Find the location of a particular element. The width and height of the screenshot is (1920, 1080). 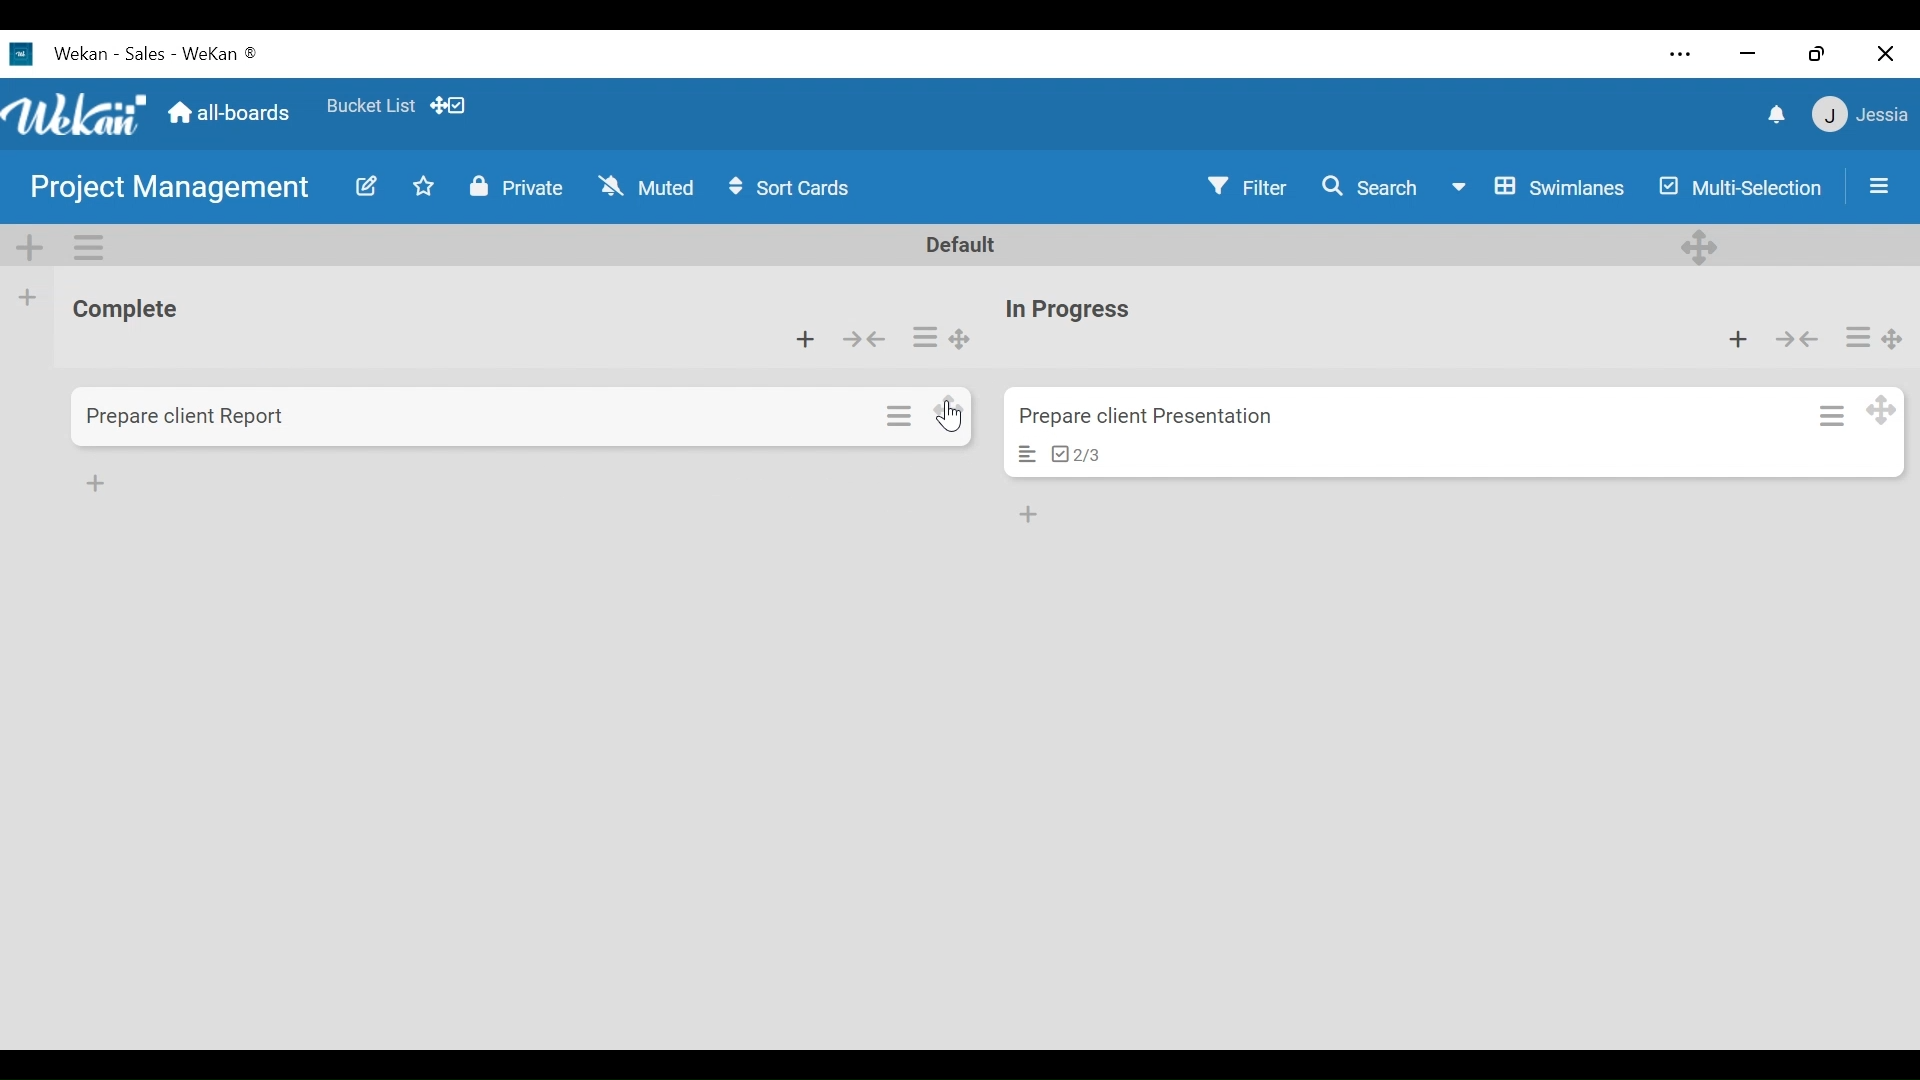

Board Title is located at coordinates (169, 191).